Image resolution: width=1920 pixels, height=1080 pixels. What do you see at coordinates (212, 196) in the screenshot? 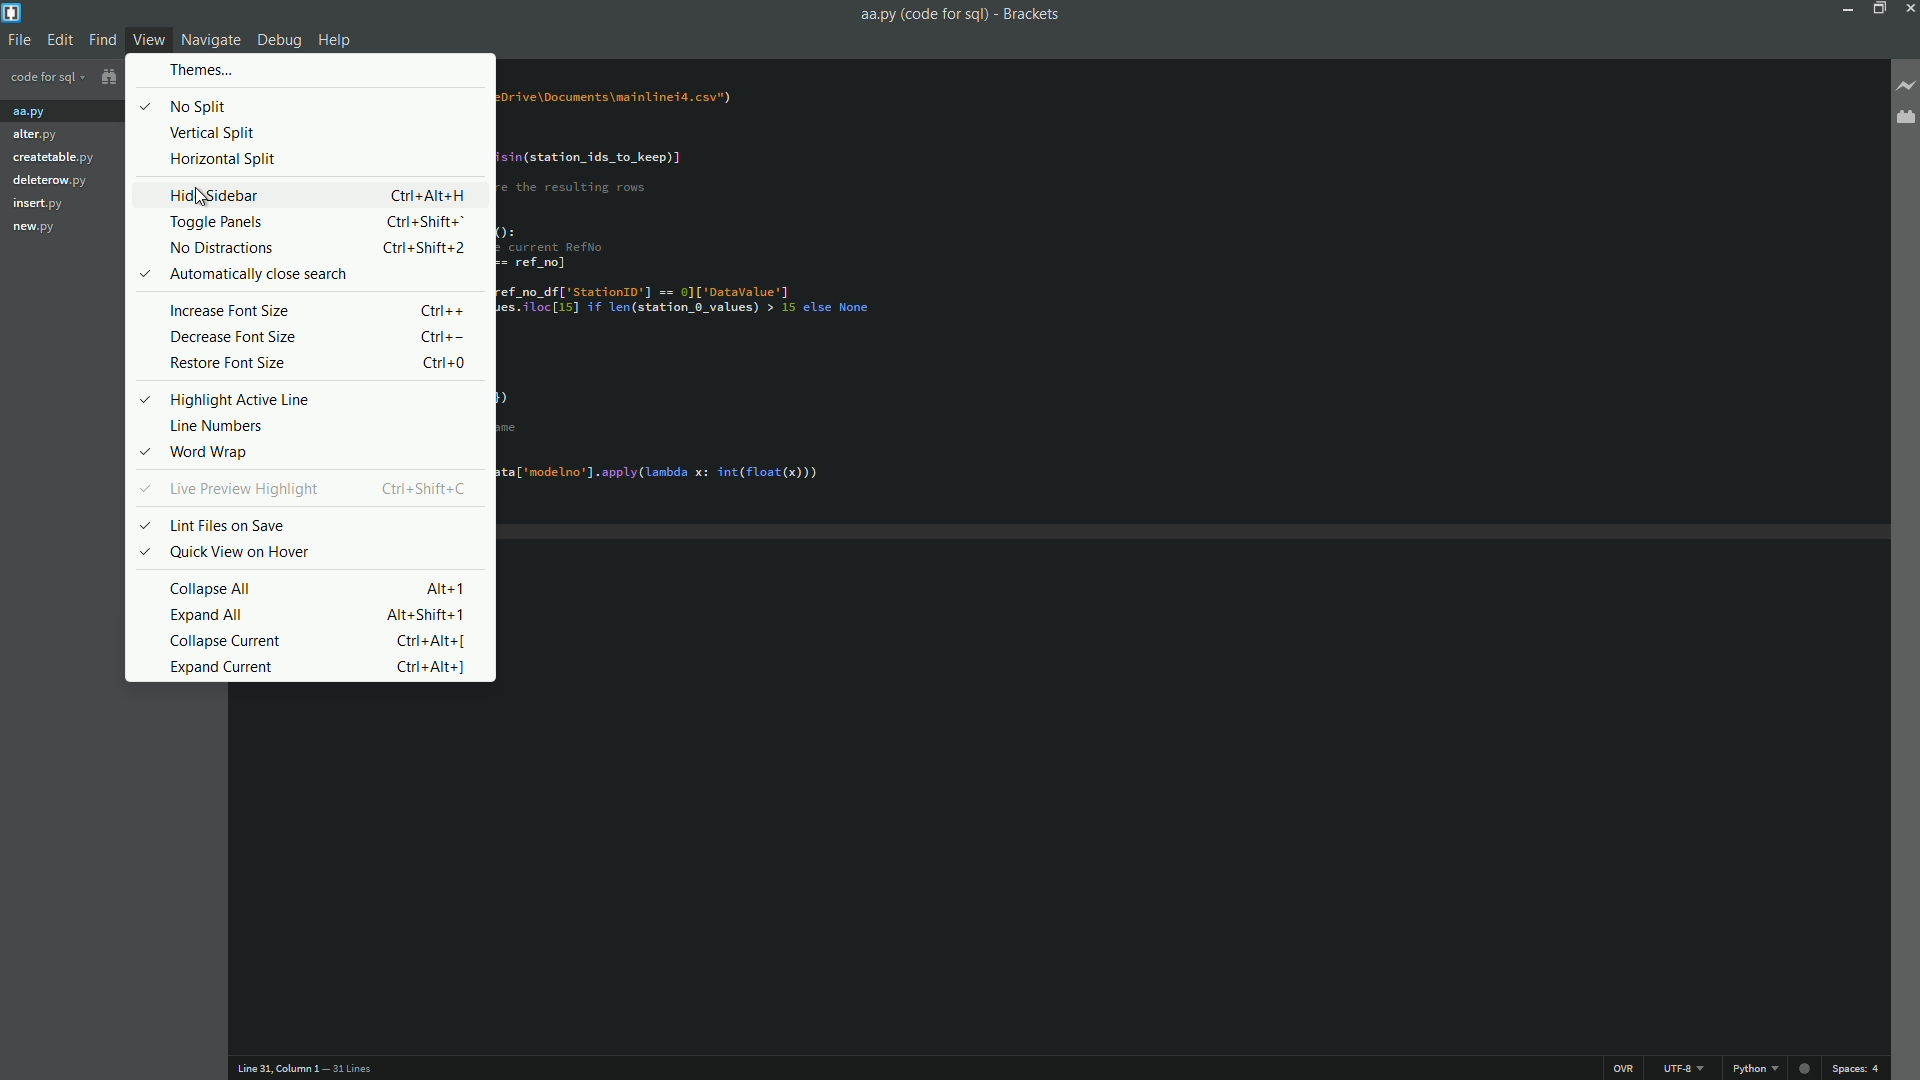
I see `hide sidebar button` at bounding box center [212, 196].